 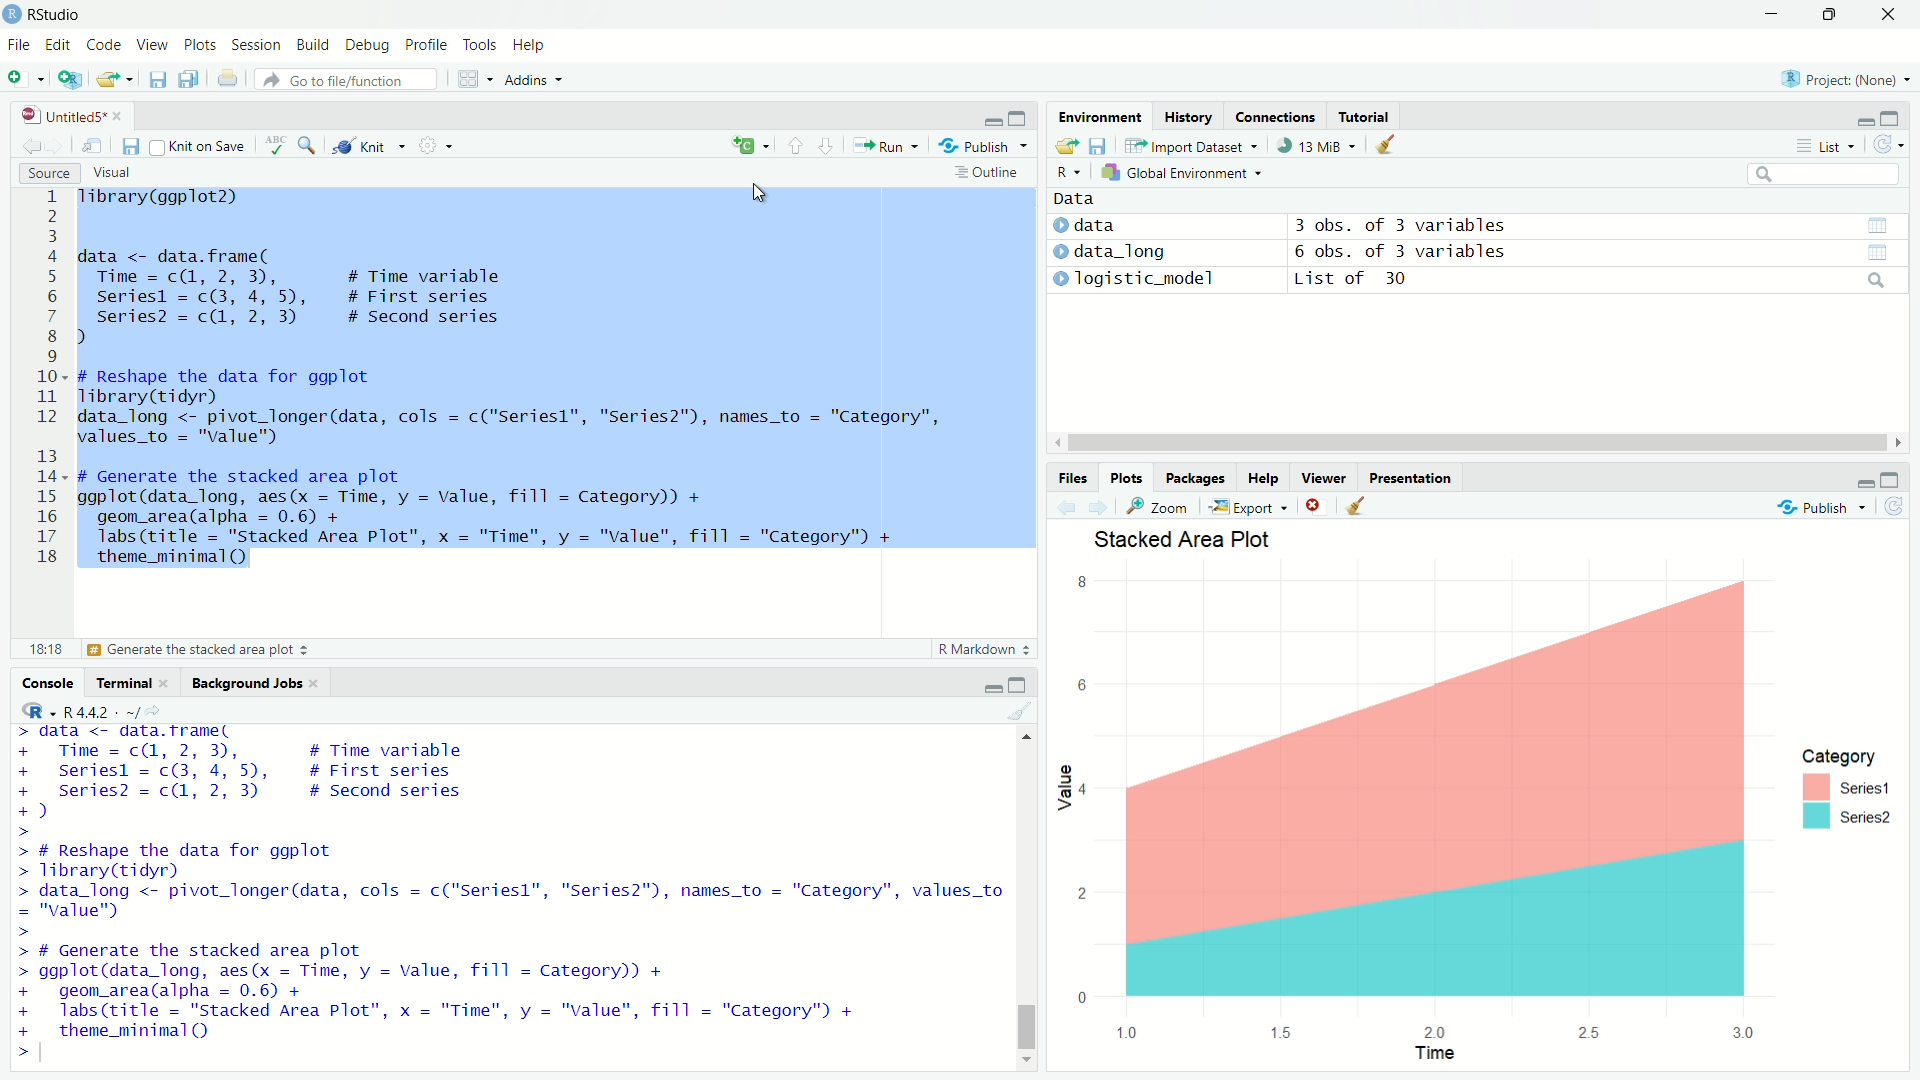 What do you see at coordinates (545, 383) in the screenshot?
I see `Tibrary(ggplot2)
data <- data.frame(
Time = c(1, 2, 3), # Time variable
seriesl = c(3, 4, 5),  # First series| I
series? = c(1, 2, 3) # Second series
)
- # Reshape the data for ggplot
Tibrary(tidyr)
data_long <- pivot_longer(data, cols = c("Seriesl", "Series2"), names_to = "Category",
values_to = "value")
 # Generate the stacked area plot
ggplot(data_long, aes(x = Time, y = Value, fill = Category)) +
geom_area(alpha = 0.6) +
labs (title = "Stacked Area Plot", x = "Time", y = "value", fill = "Category") +
theme_minimal()` at bounding box center [545, 383].